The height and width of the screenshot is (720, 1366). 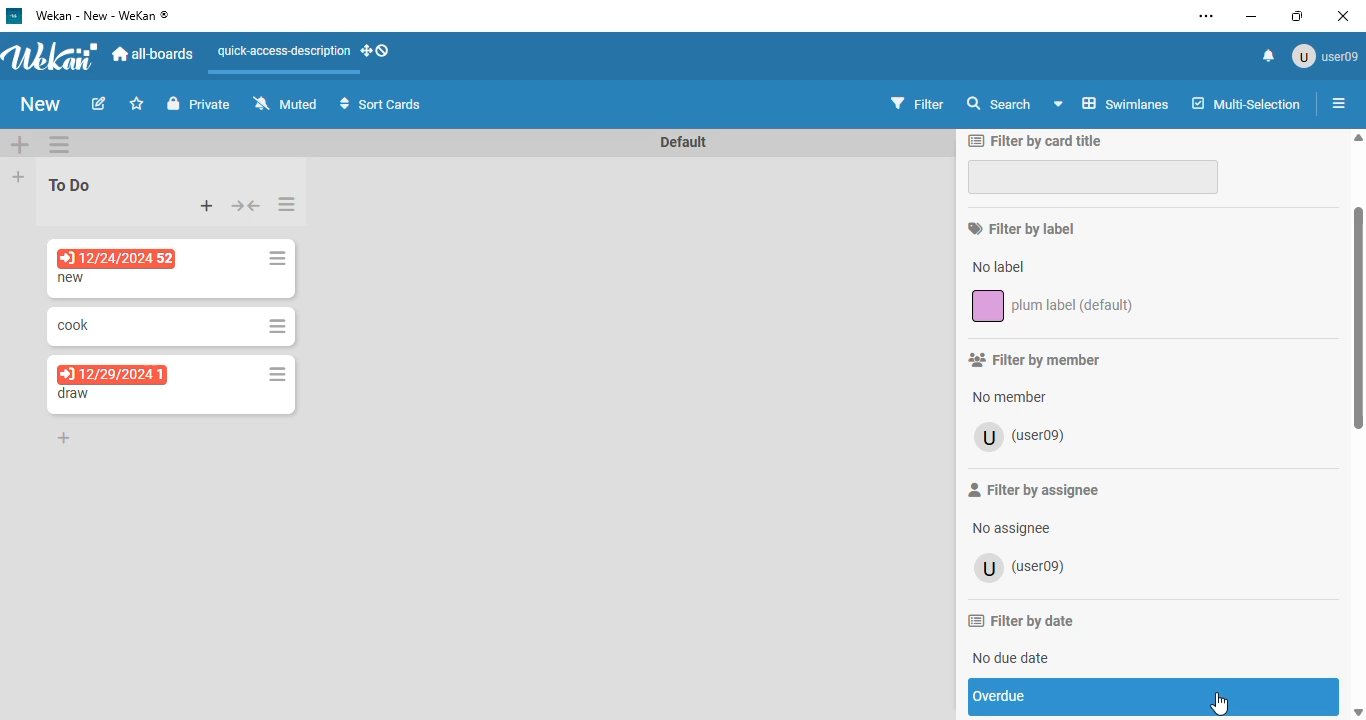 I want to click on add card to bottom of the list, so click(x=64, y=438).